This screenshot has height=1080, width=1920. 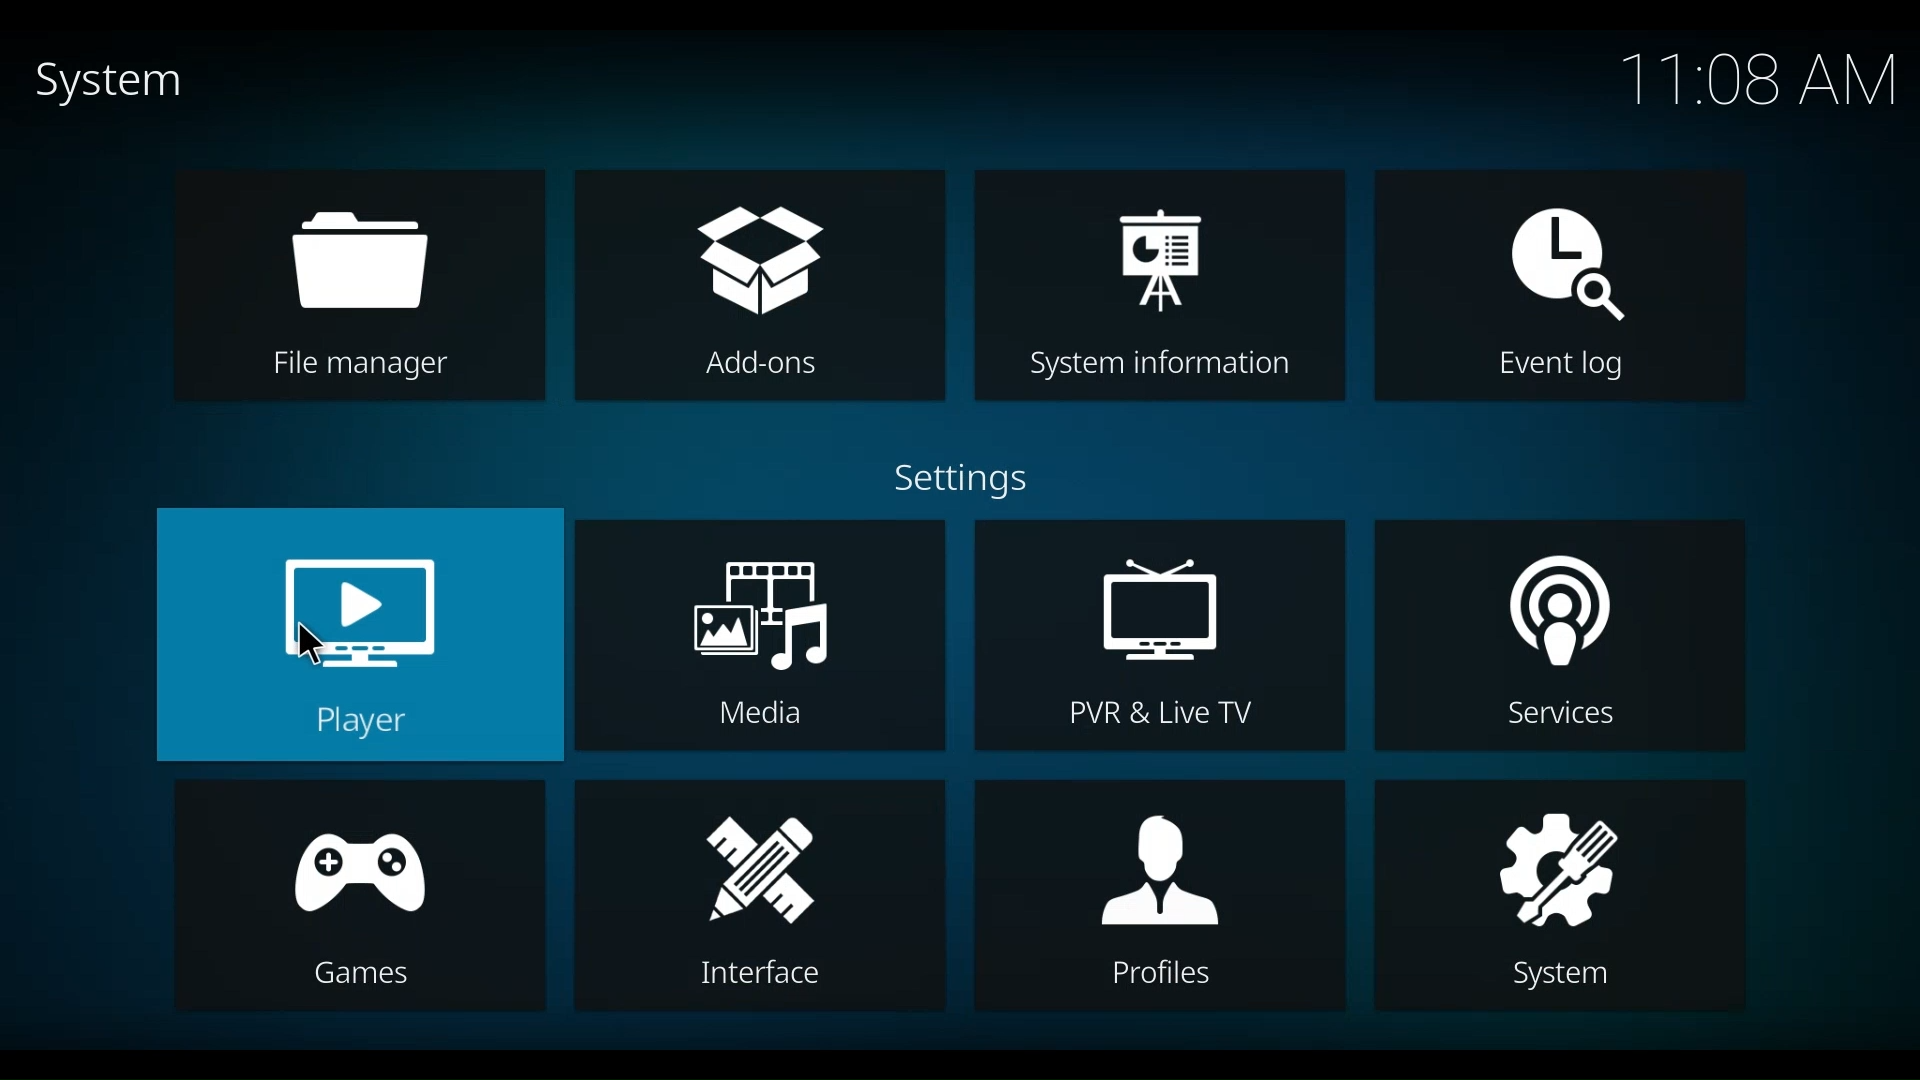 I want to click on System, so click(x=1561, y=895).